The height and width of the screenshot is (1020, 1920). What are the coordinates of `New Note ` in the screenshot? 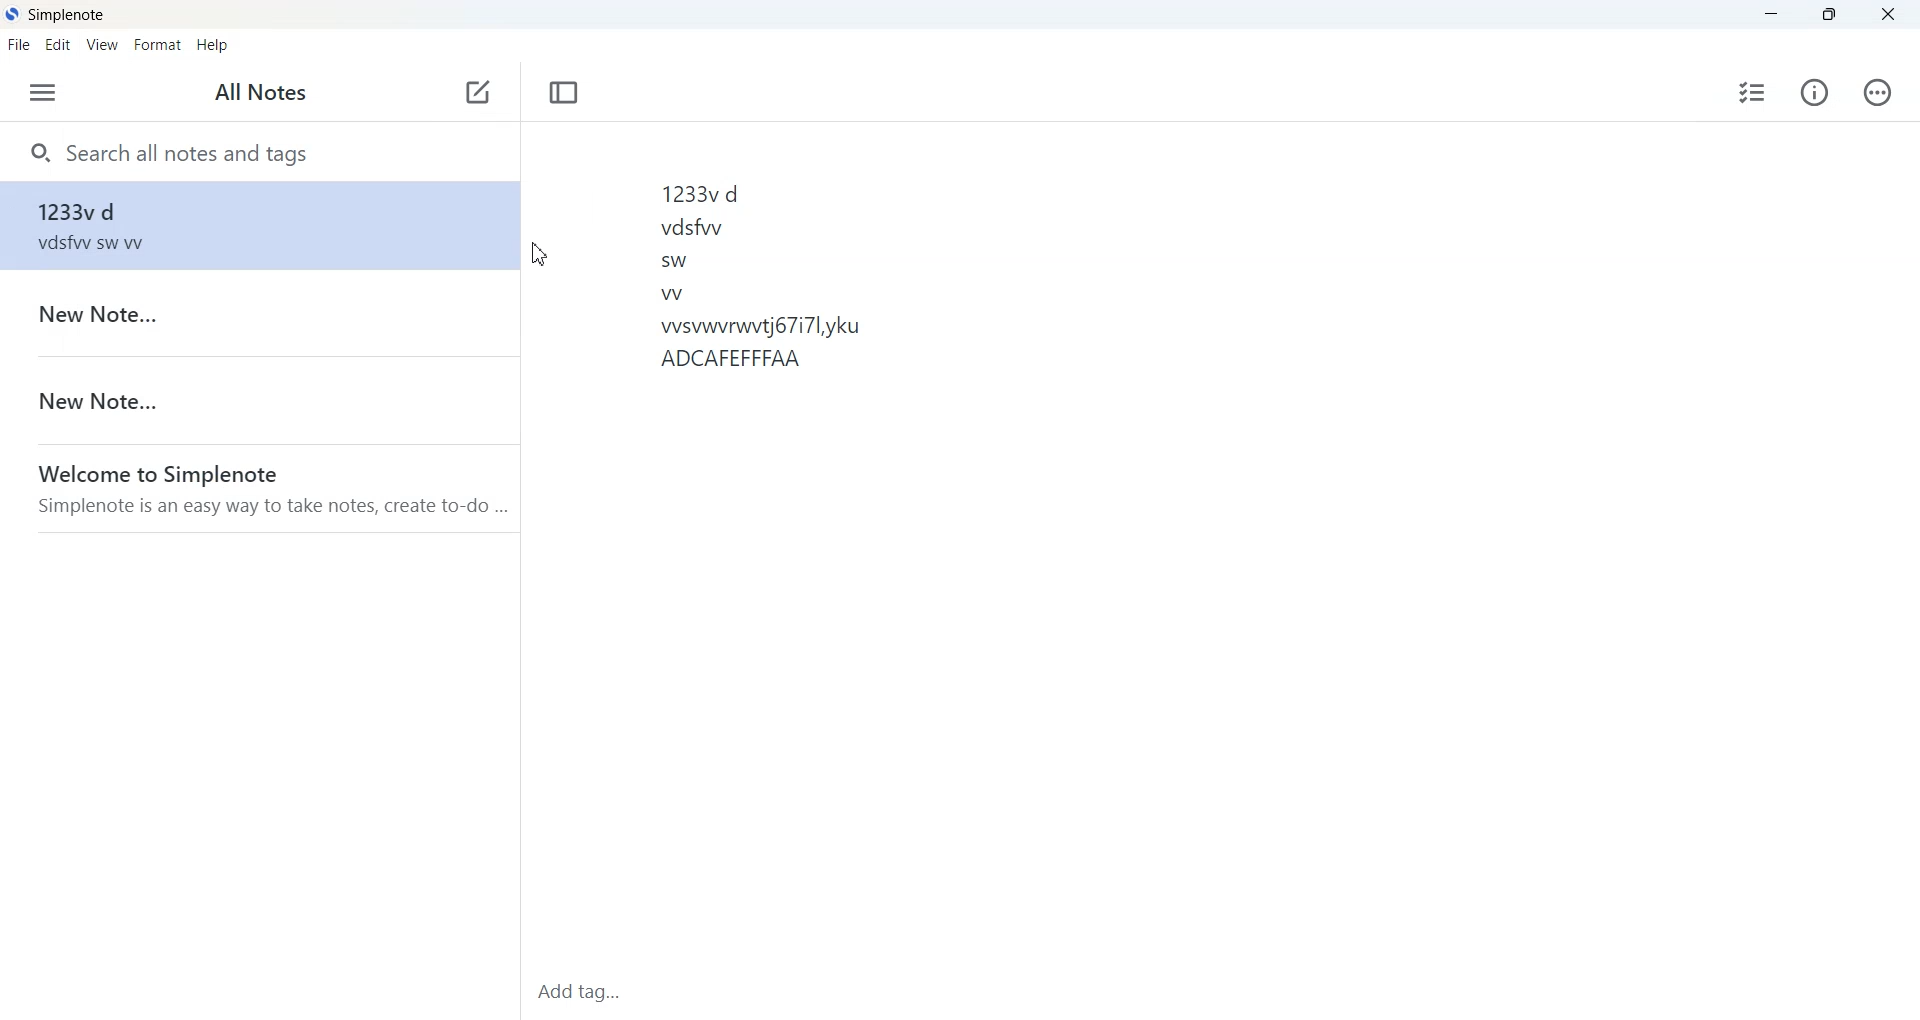 It's located at (256, 314).